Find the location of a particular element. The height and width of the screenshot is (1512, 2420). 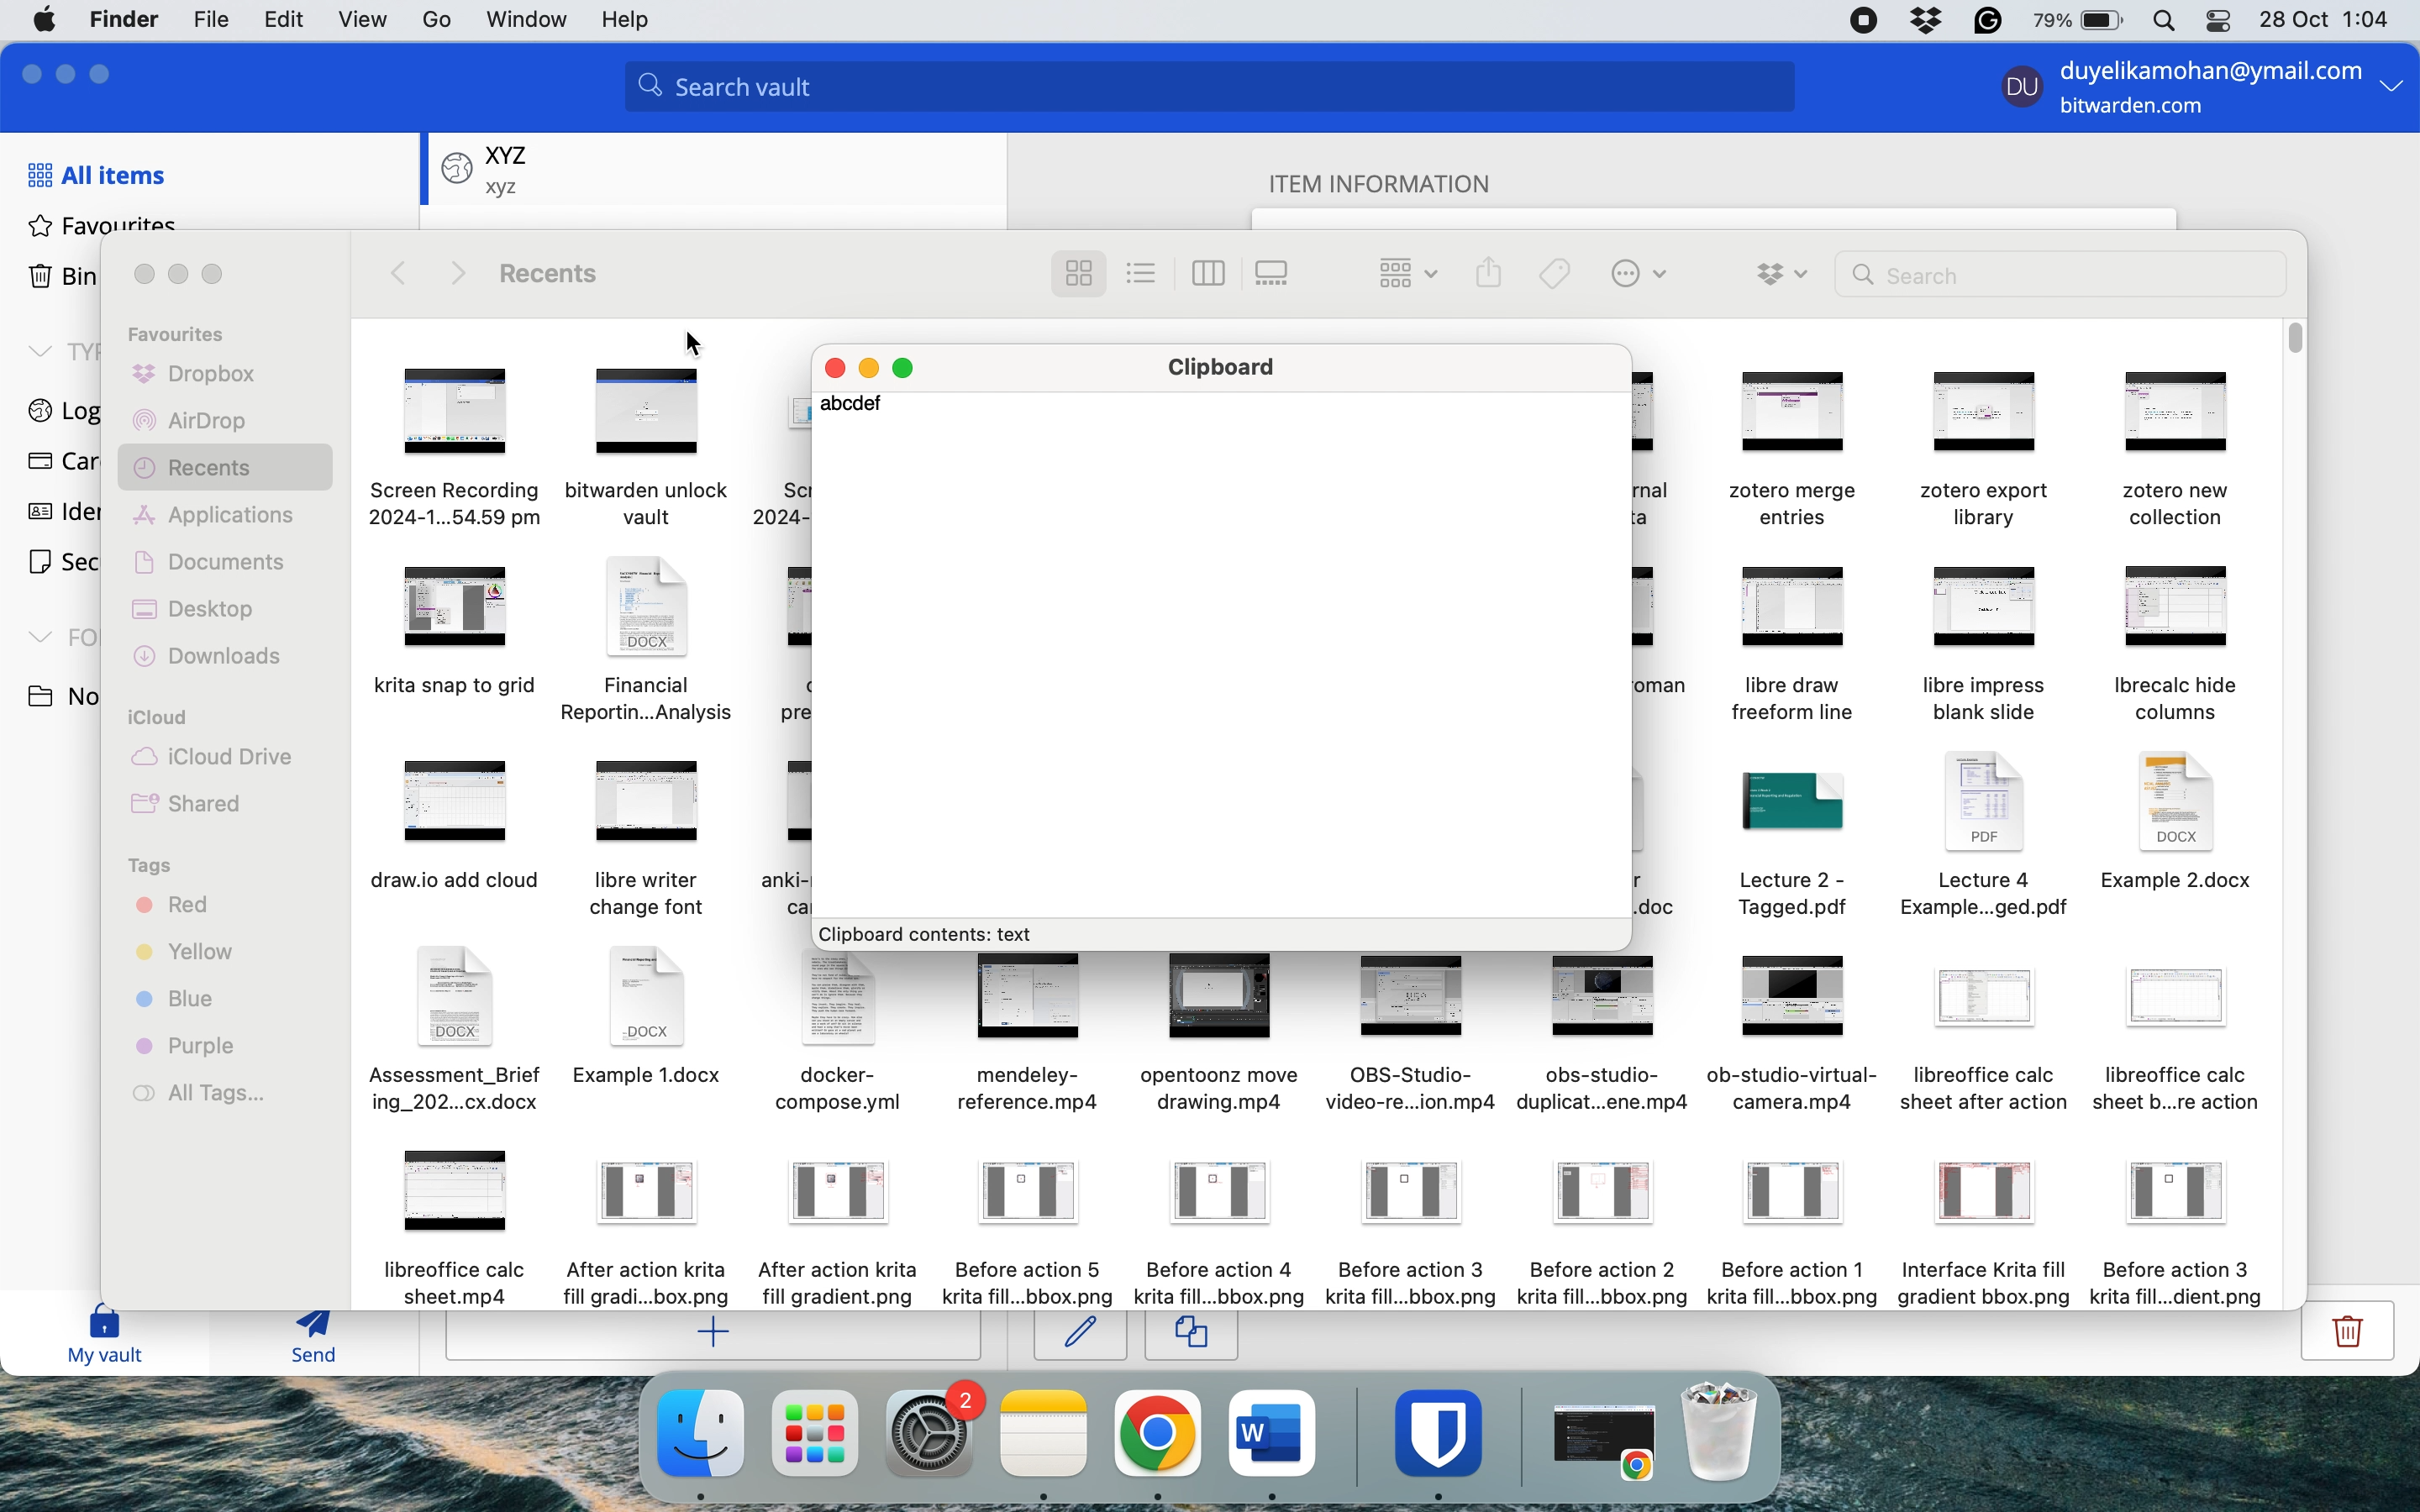

battery is located at coordinates (2072, 21).